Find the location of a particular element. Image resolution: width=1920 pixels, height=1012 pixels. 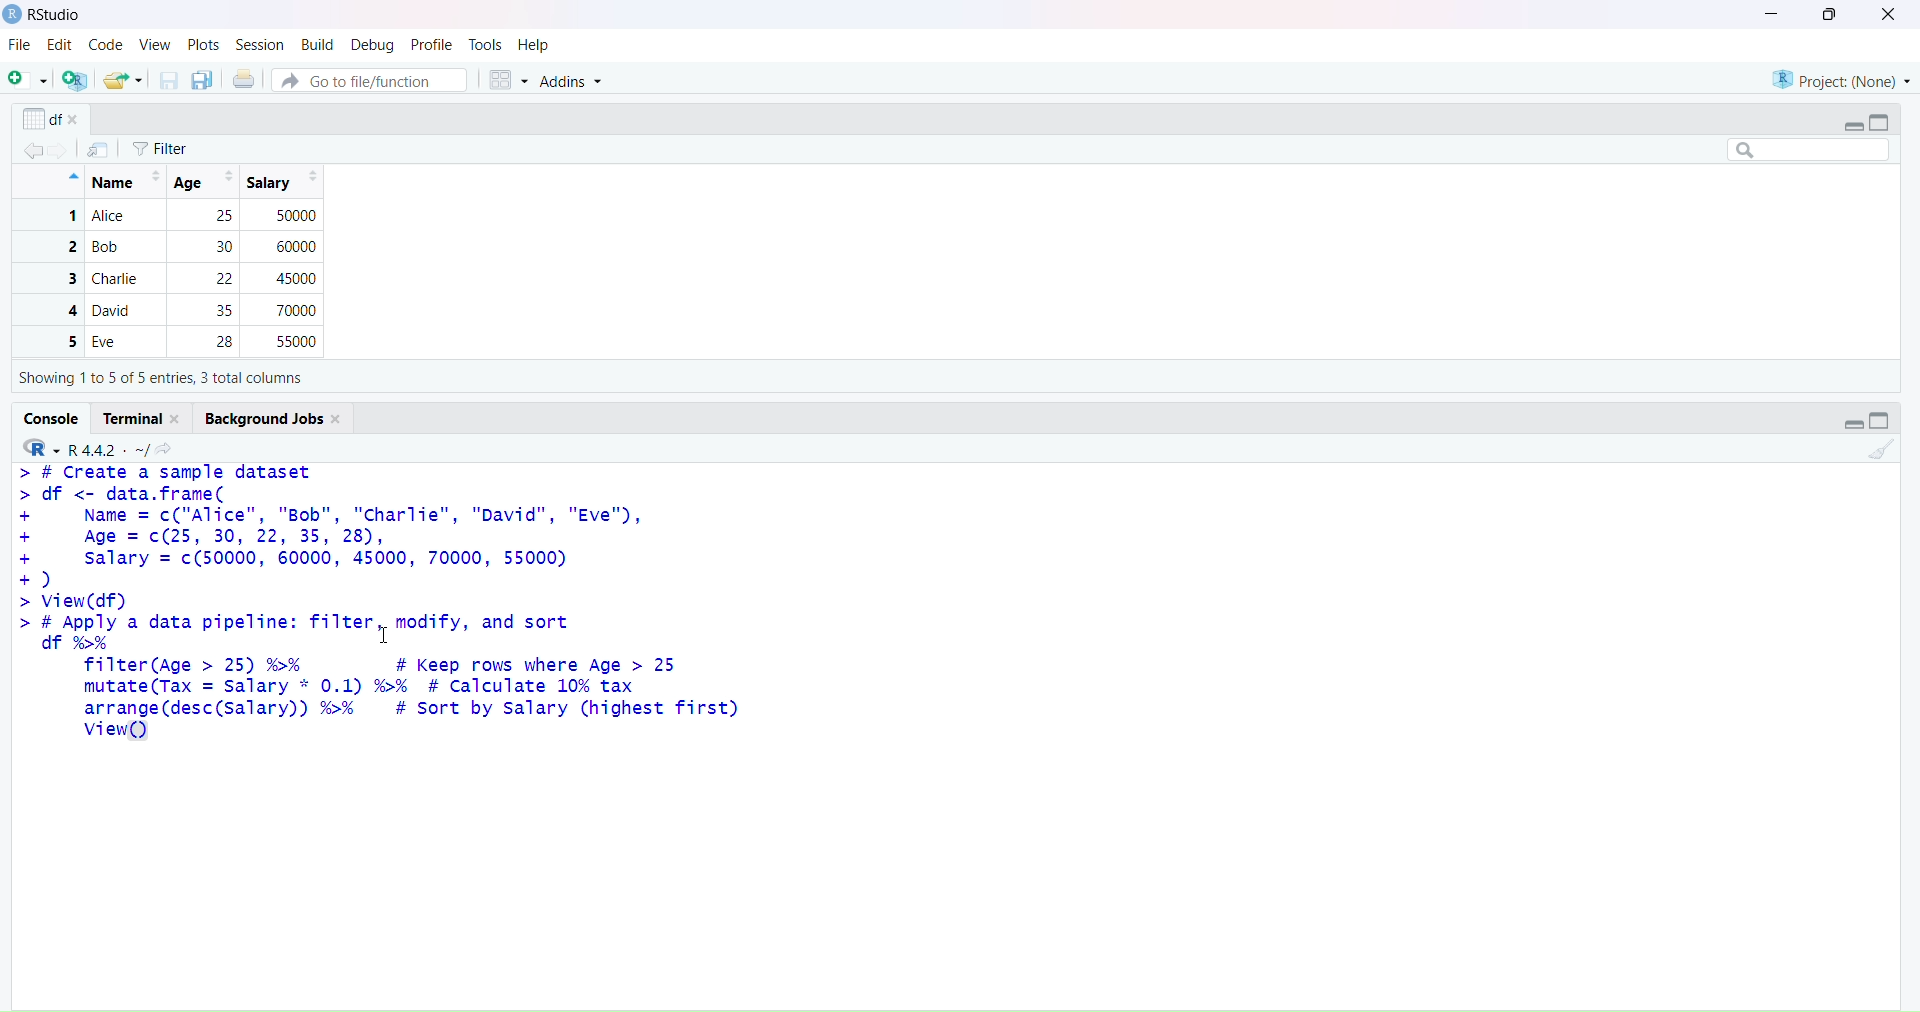

close is located at coordinates (1887, 16).